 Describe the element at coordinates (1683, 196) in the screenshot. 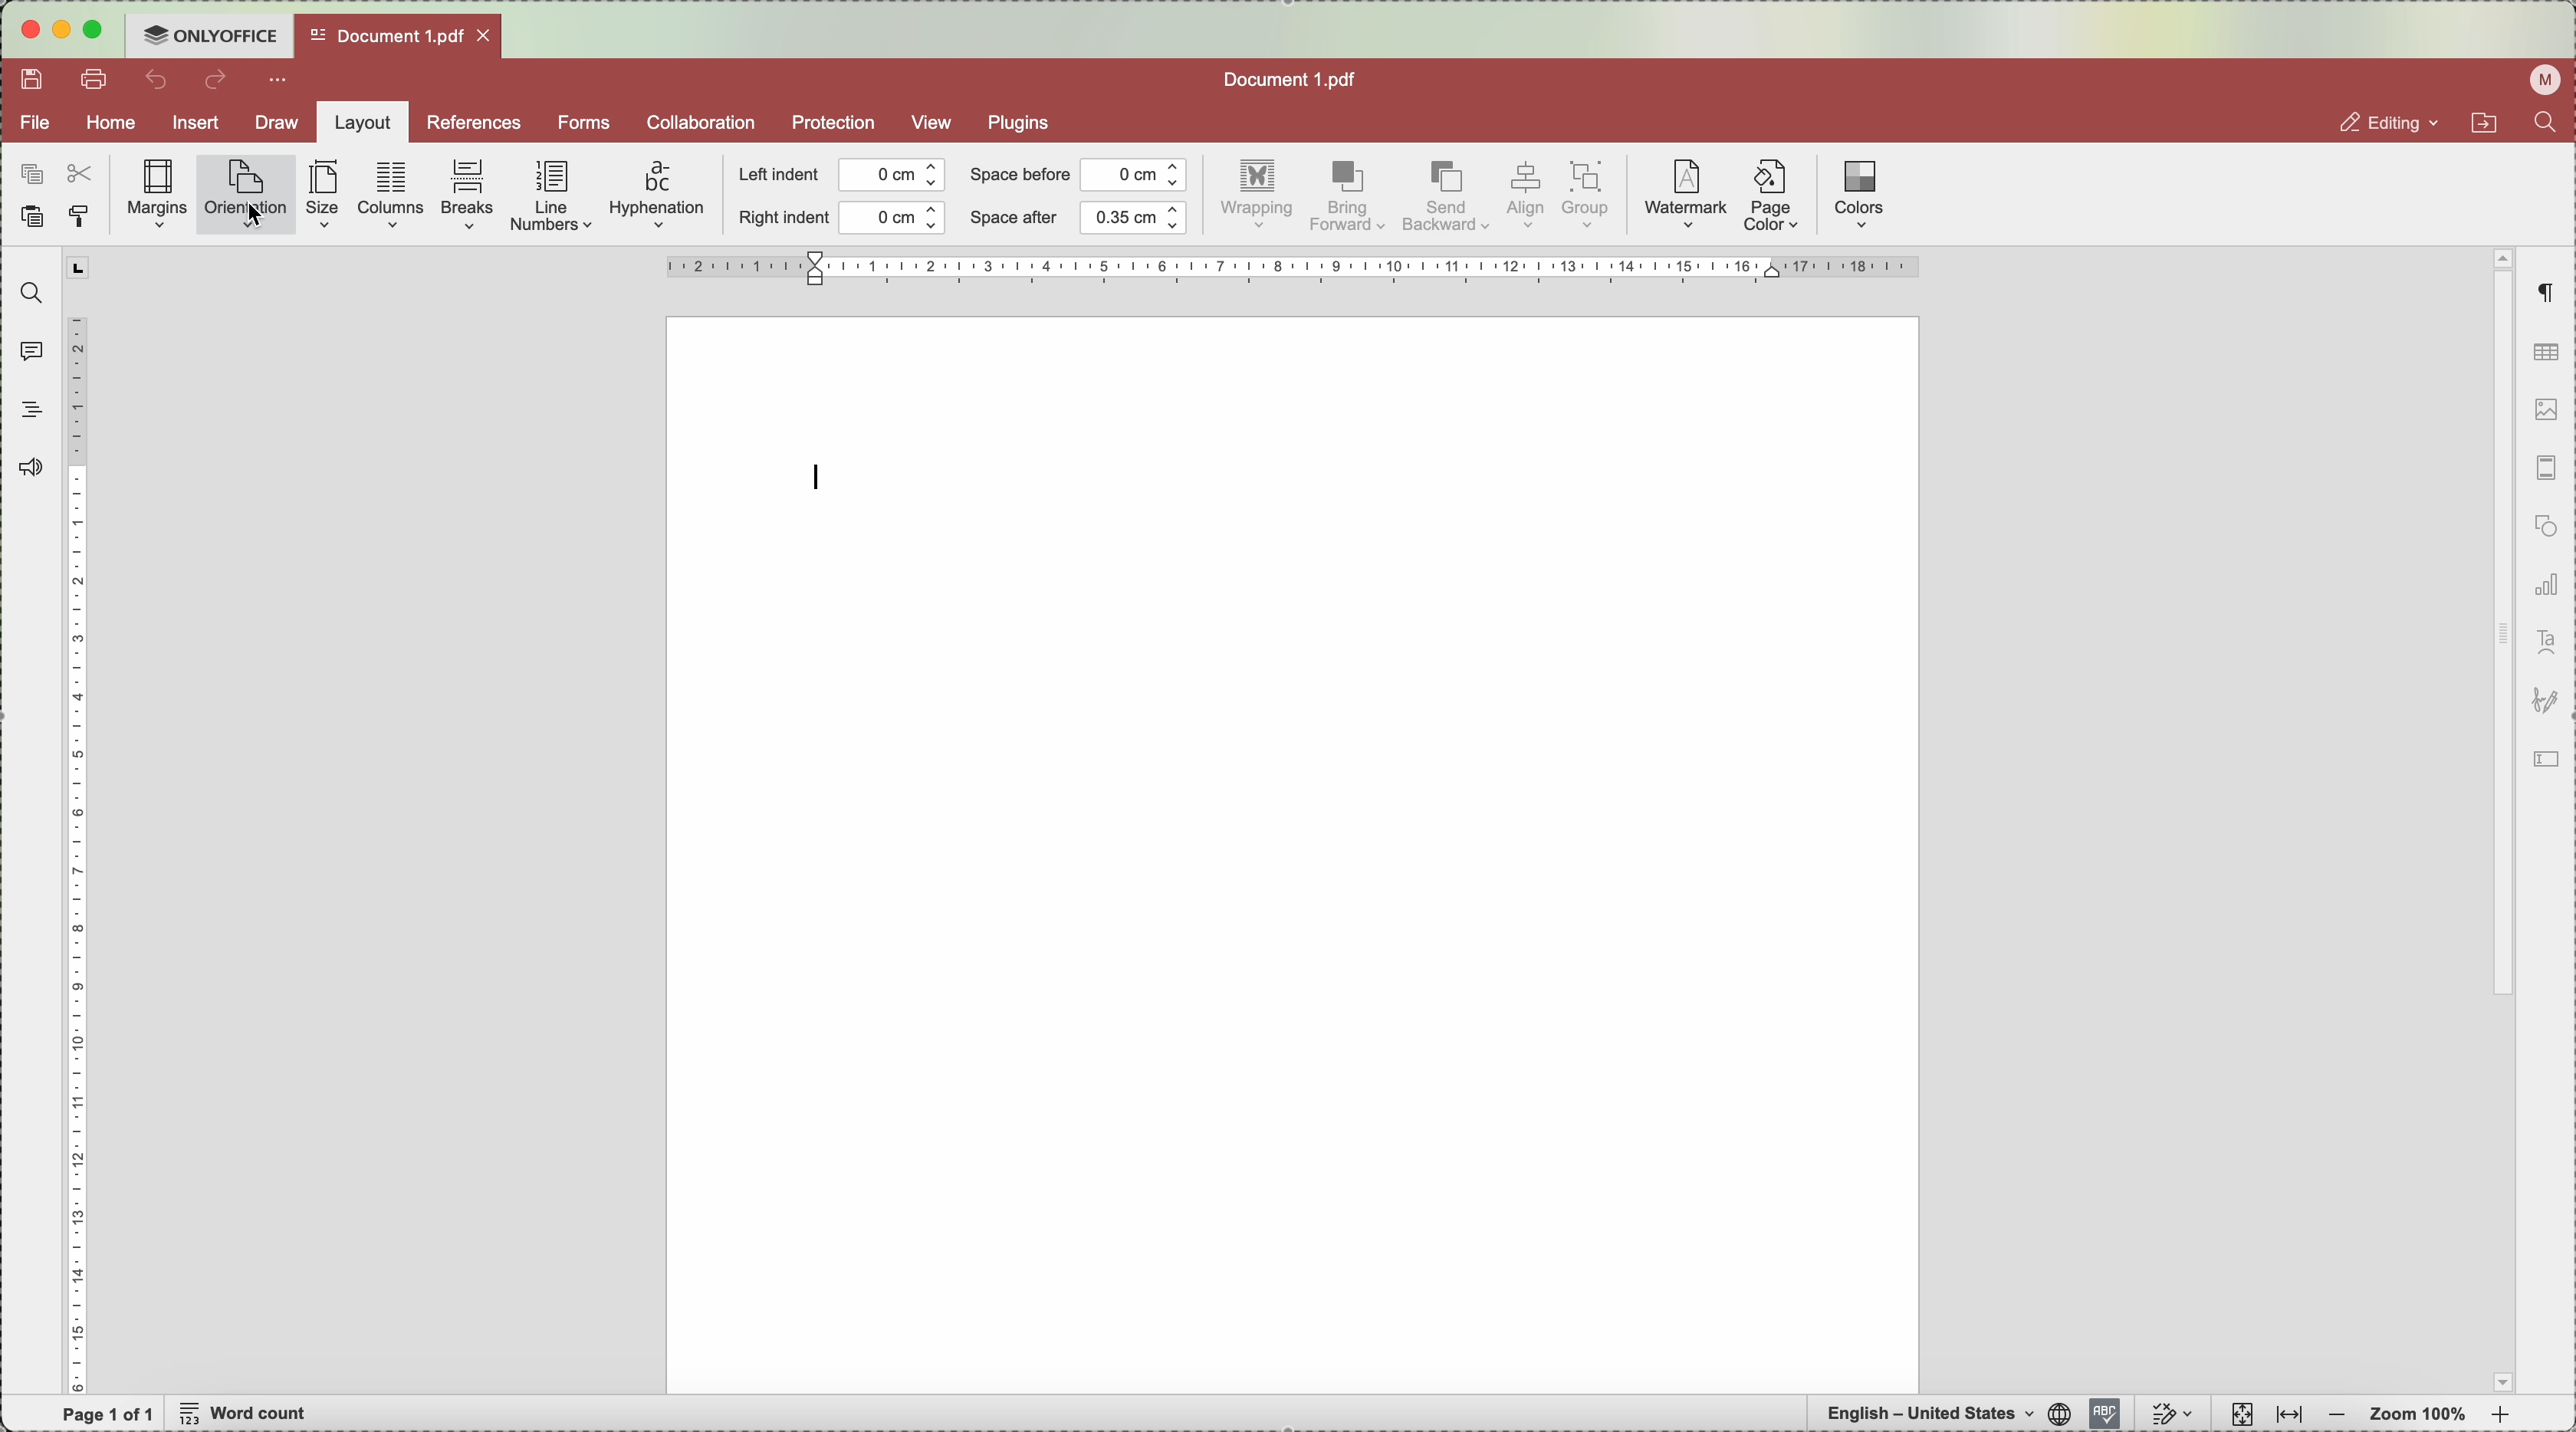

I see `watermark` at that location.